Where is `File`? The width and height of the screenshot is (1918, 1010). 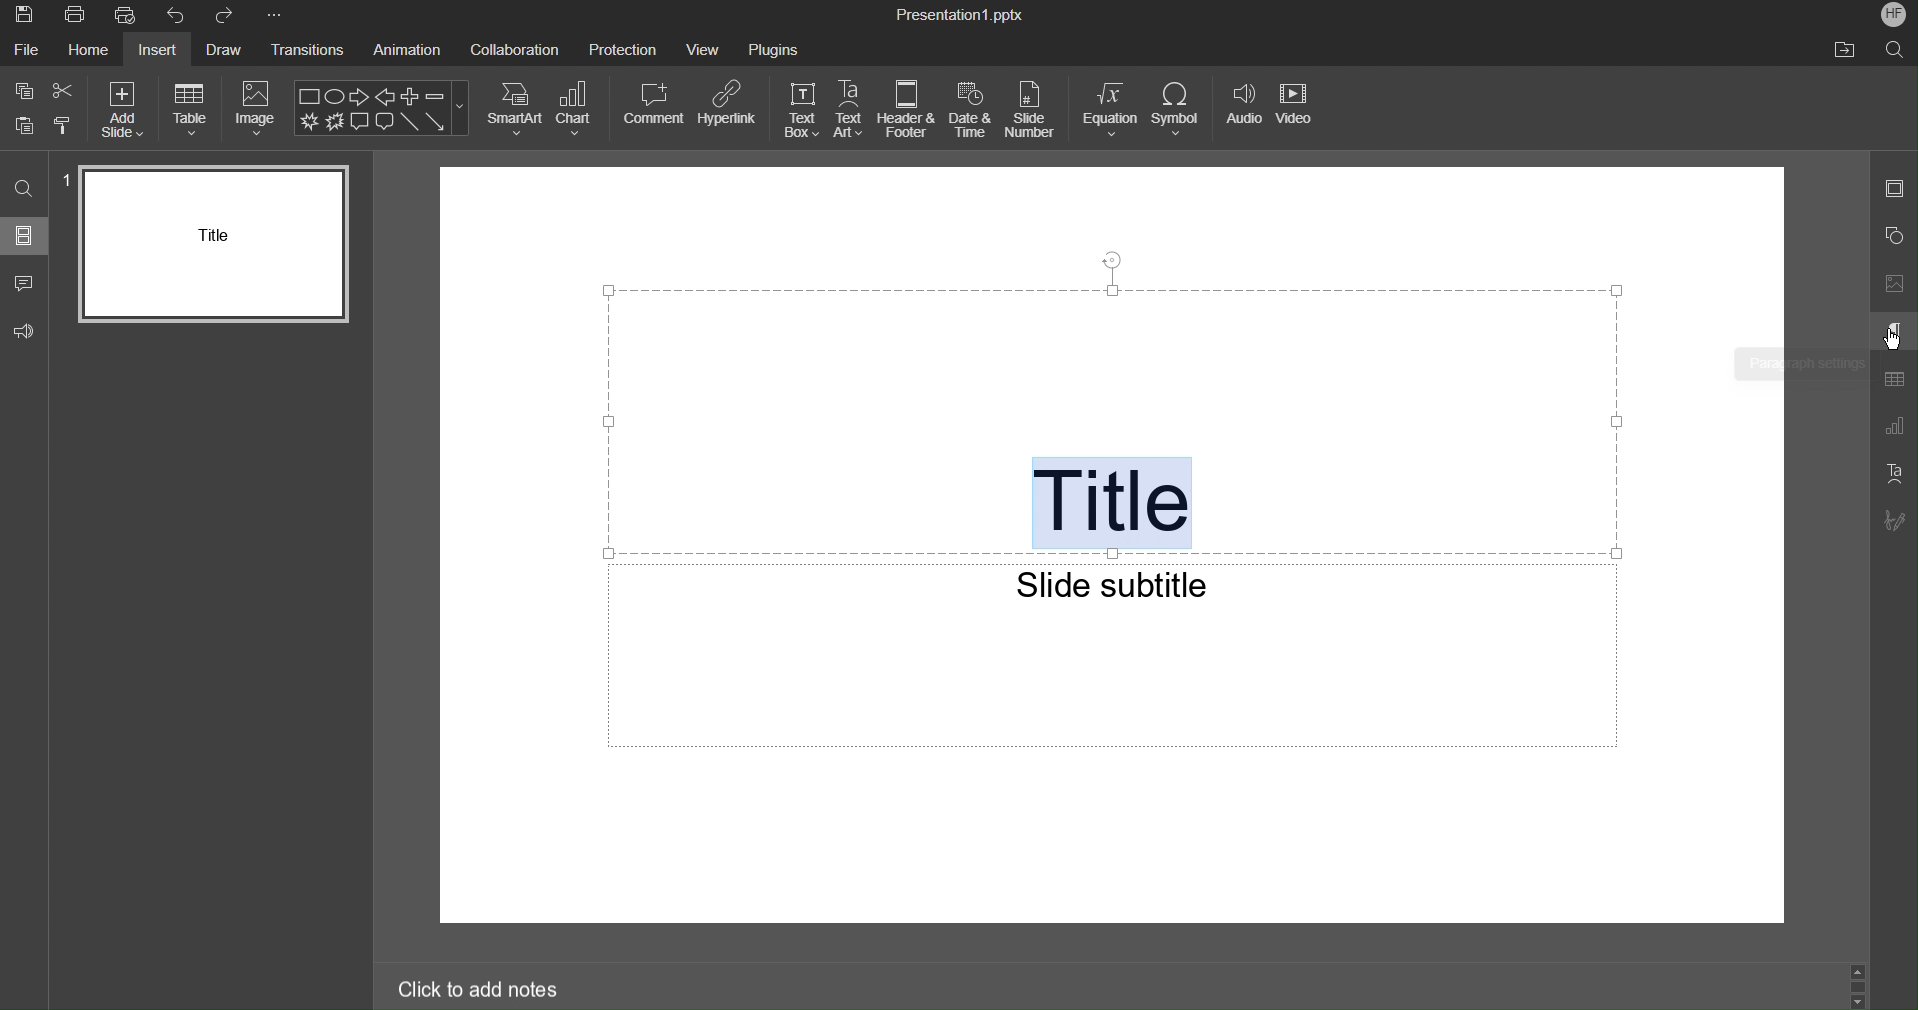
File is located at coordinates (28, 53).